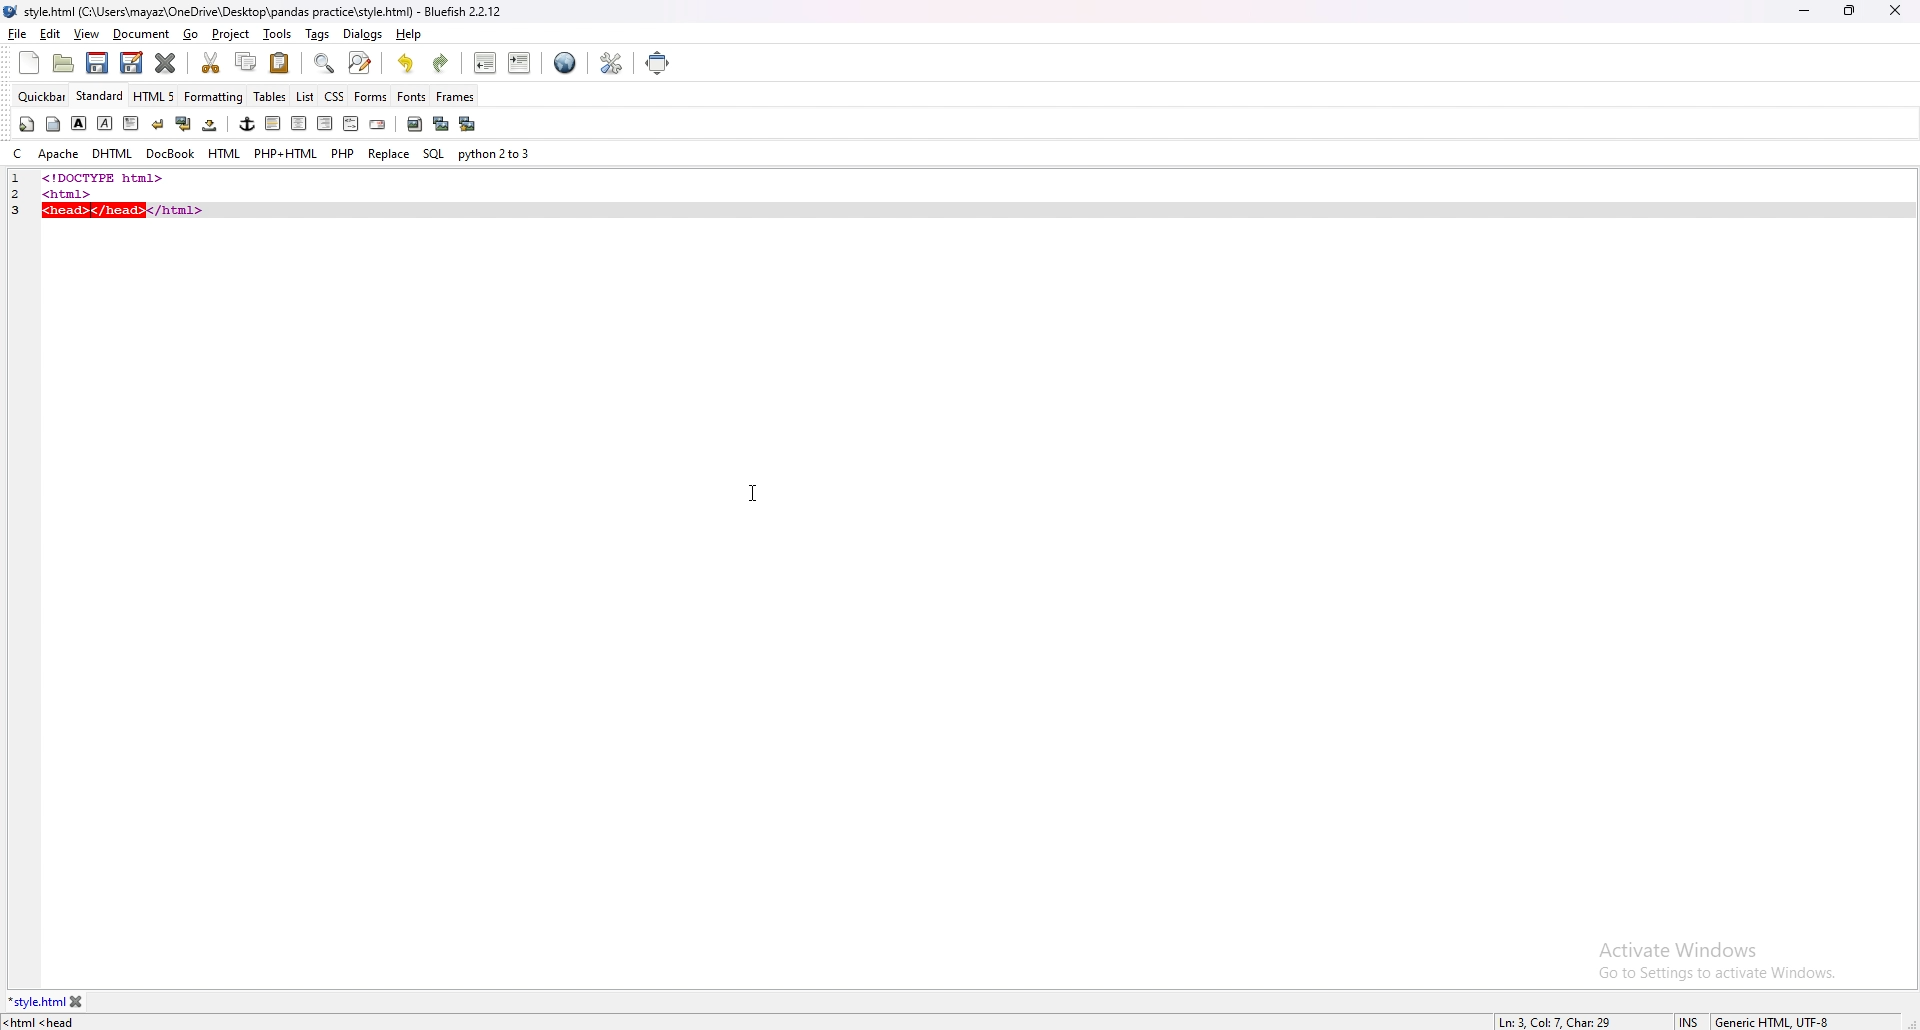 Image resolution: width=1920 pixels, height=1030 pixels. I want to click on dhtml, so click(112, 155).